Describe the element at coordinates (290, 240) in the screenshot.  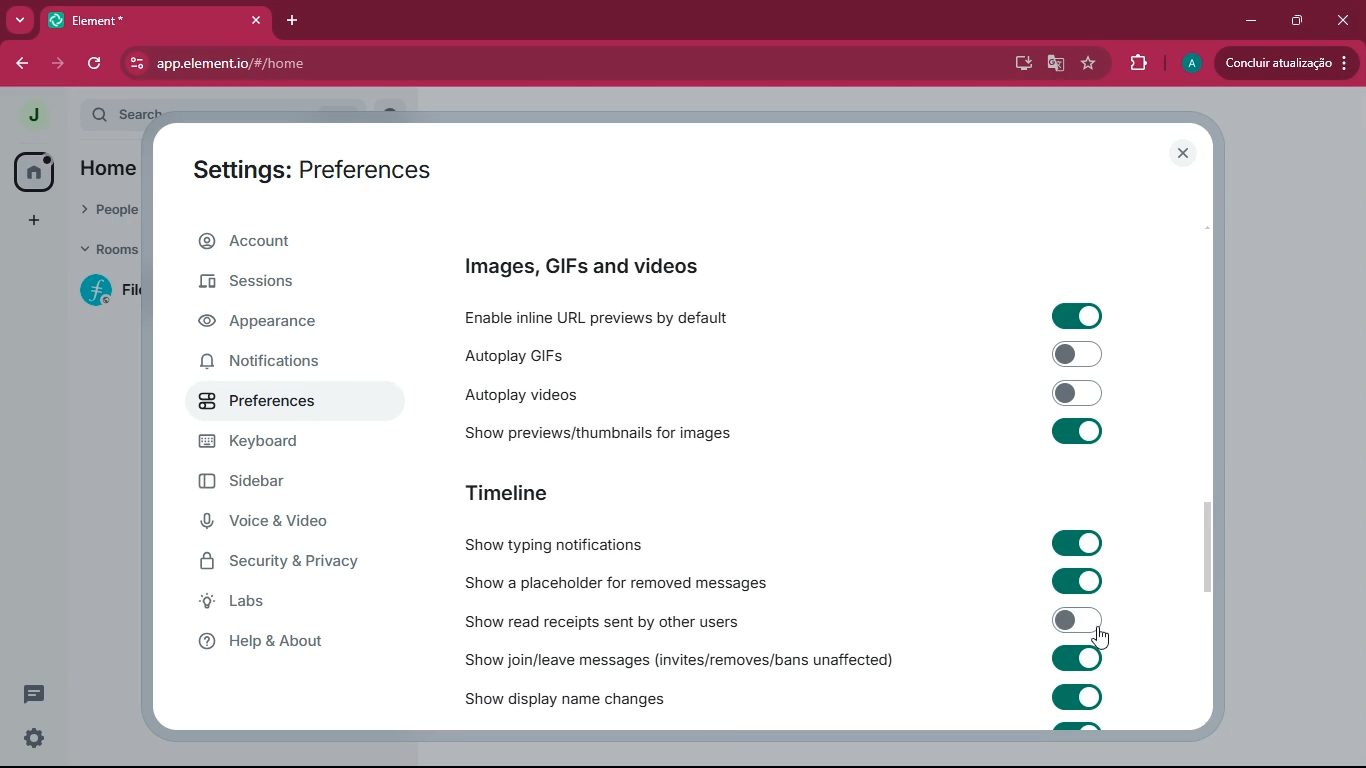
I see `account` at that location.